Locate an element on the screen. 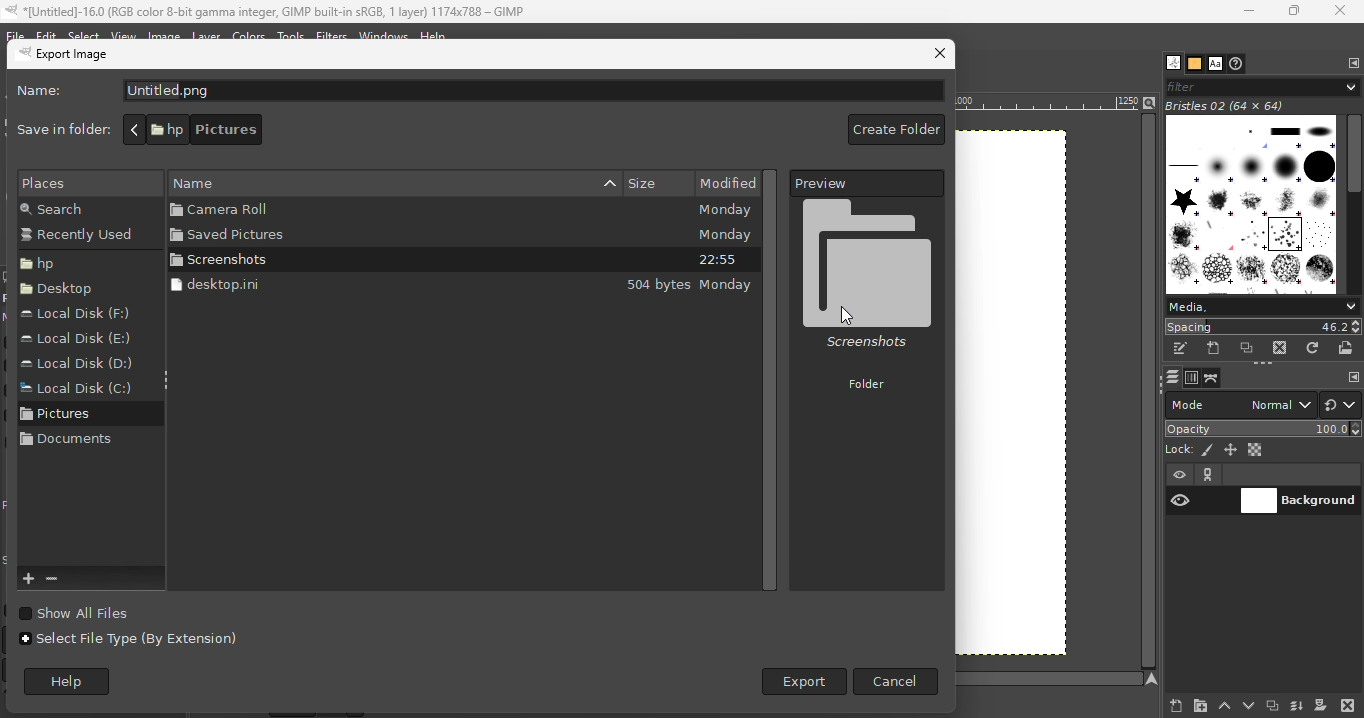  Delete this layer is located at coordinates (1348, 704).